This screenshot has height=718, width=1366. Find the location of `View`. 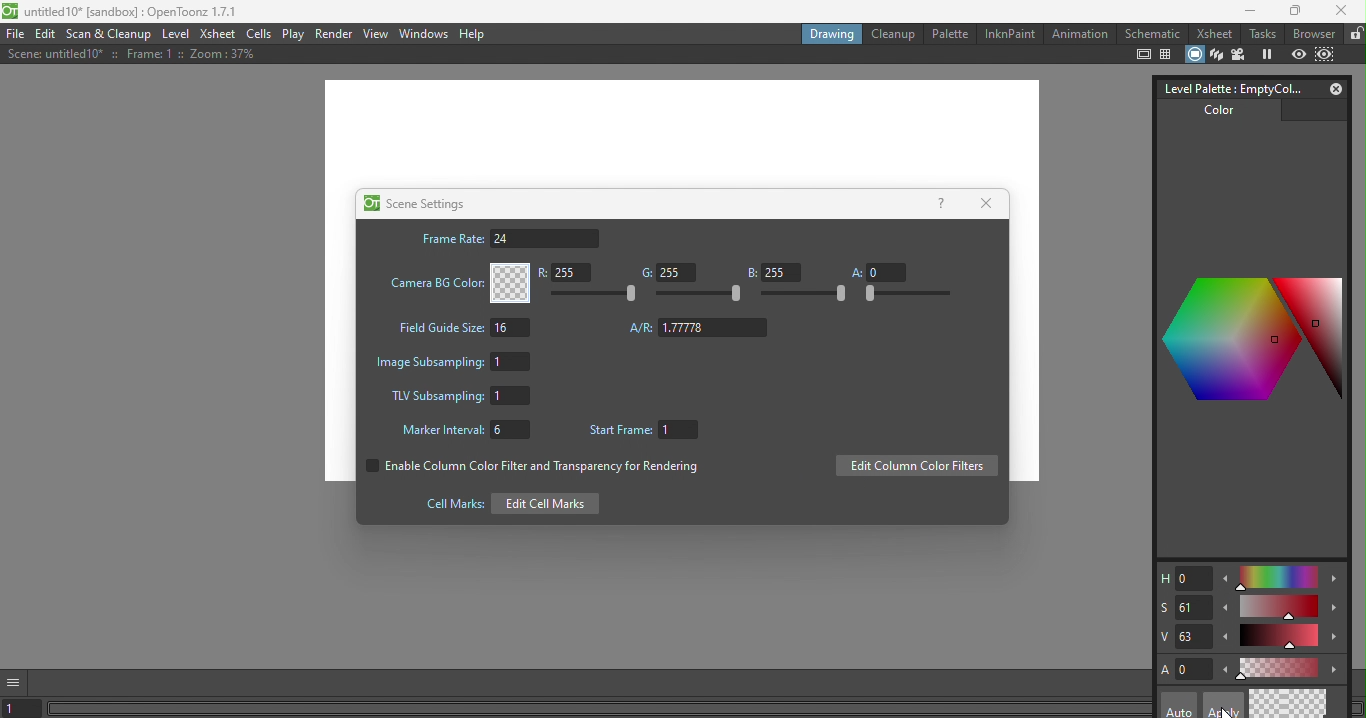

View is located at coordinates (376, 33).